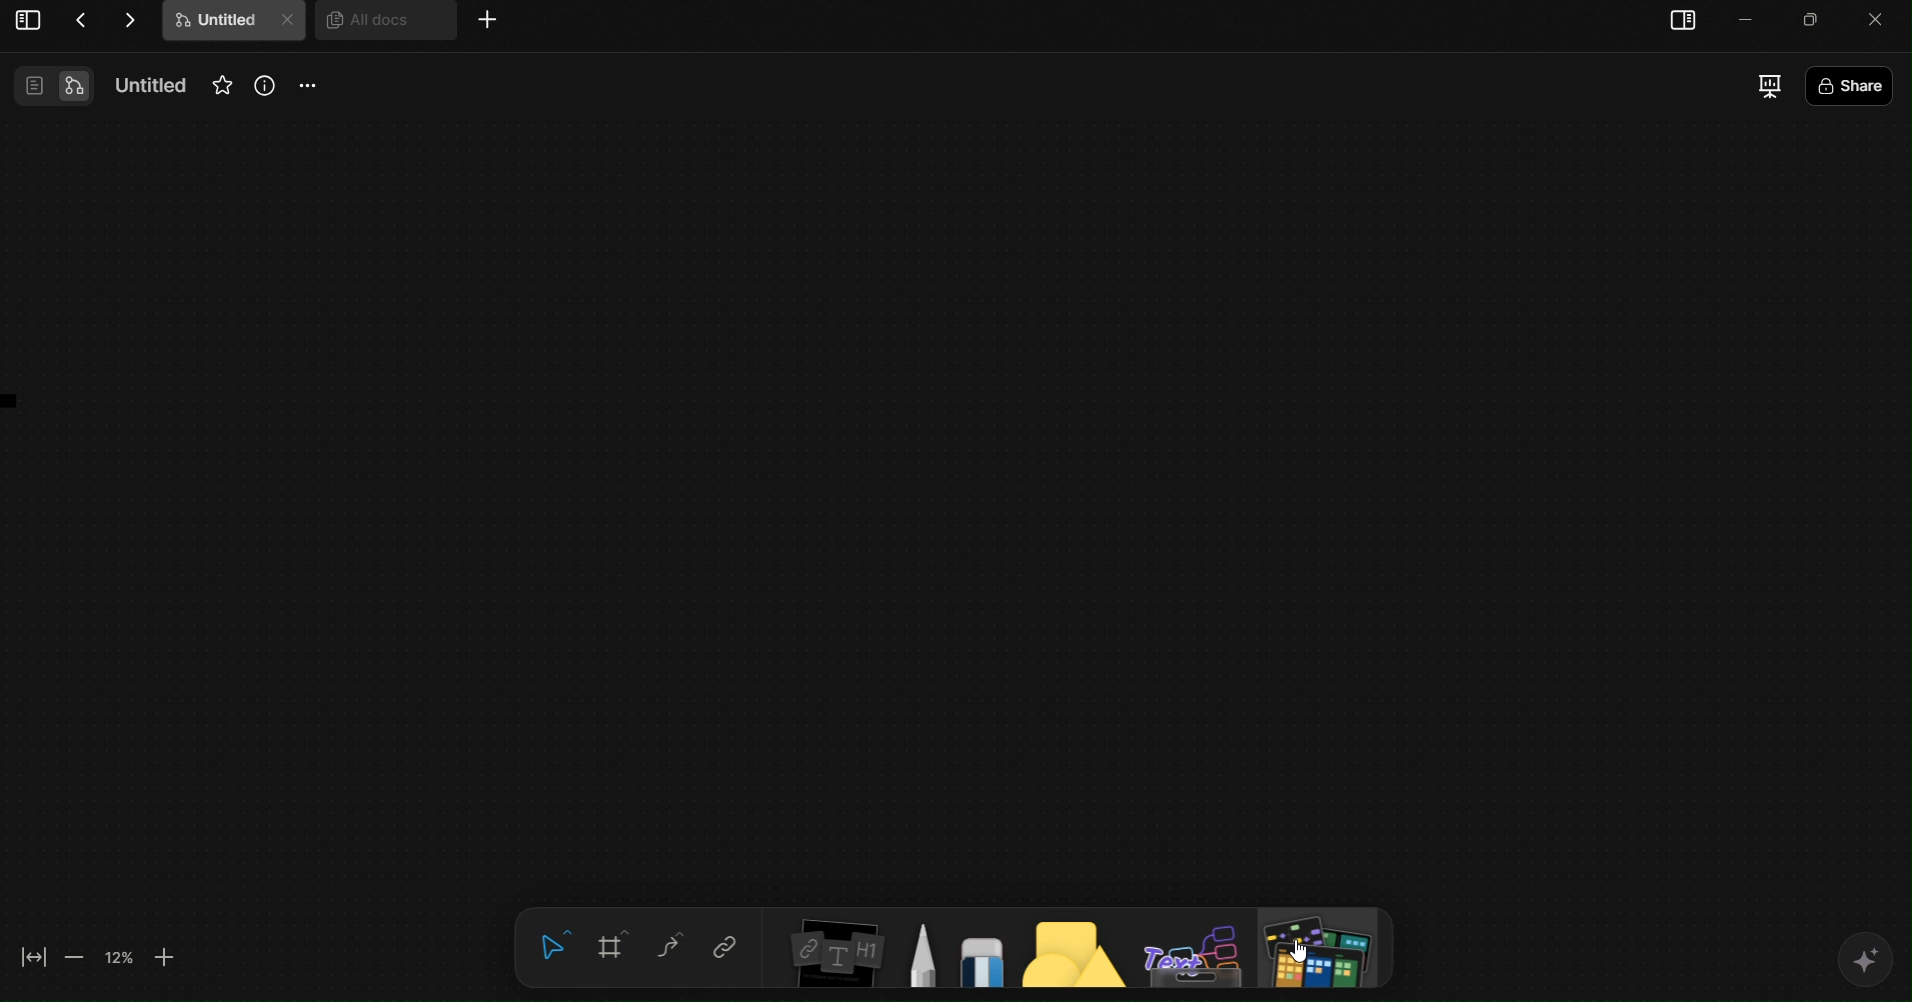 The image size is (1912, 1002). What do you see at coordinates (488, 21) in the screenshot?
I see `More` at bounding box center [488, 21].